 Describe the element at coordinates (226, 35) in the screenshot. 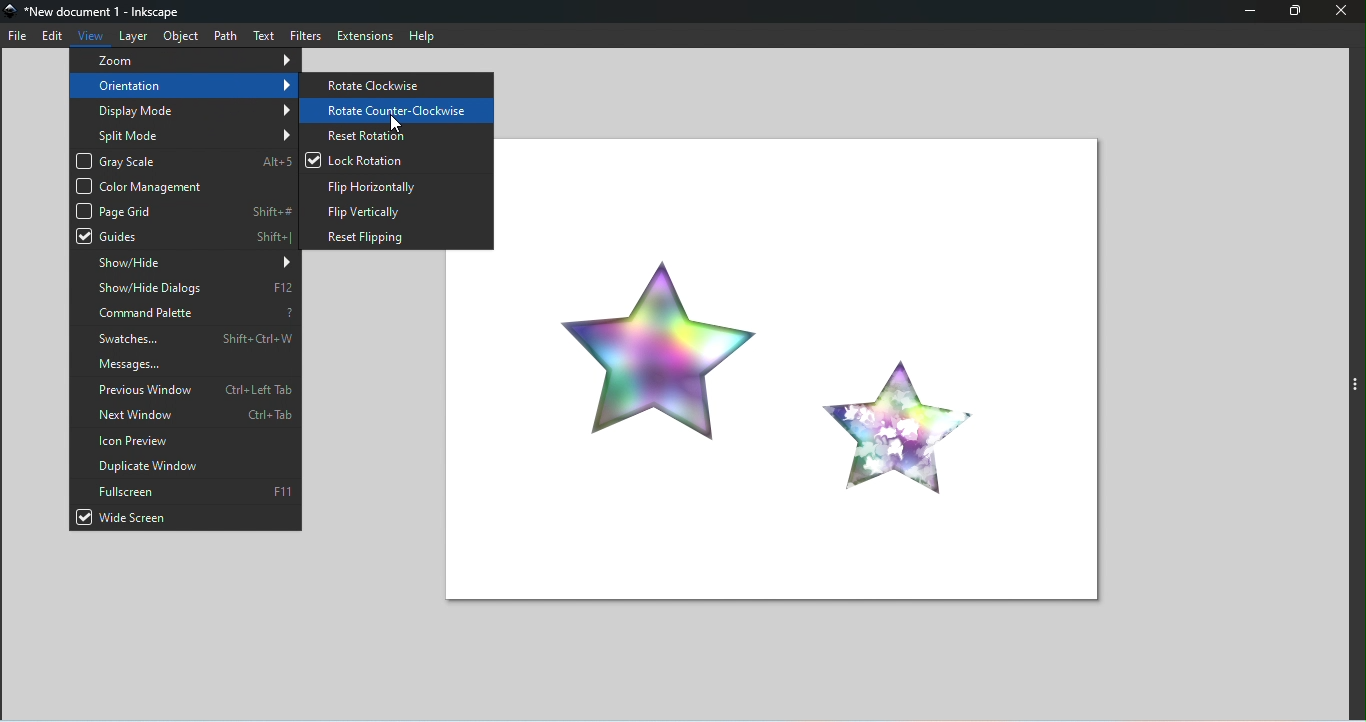

I see `Path` at that location.